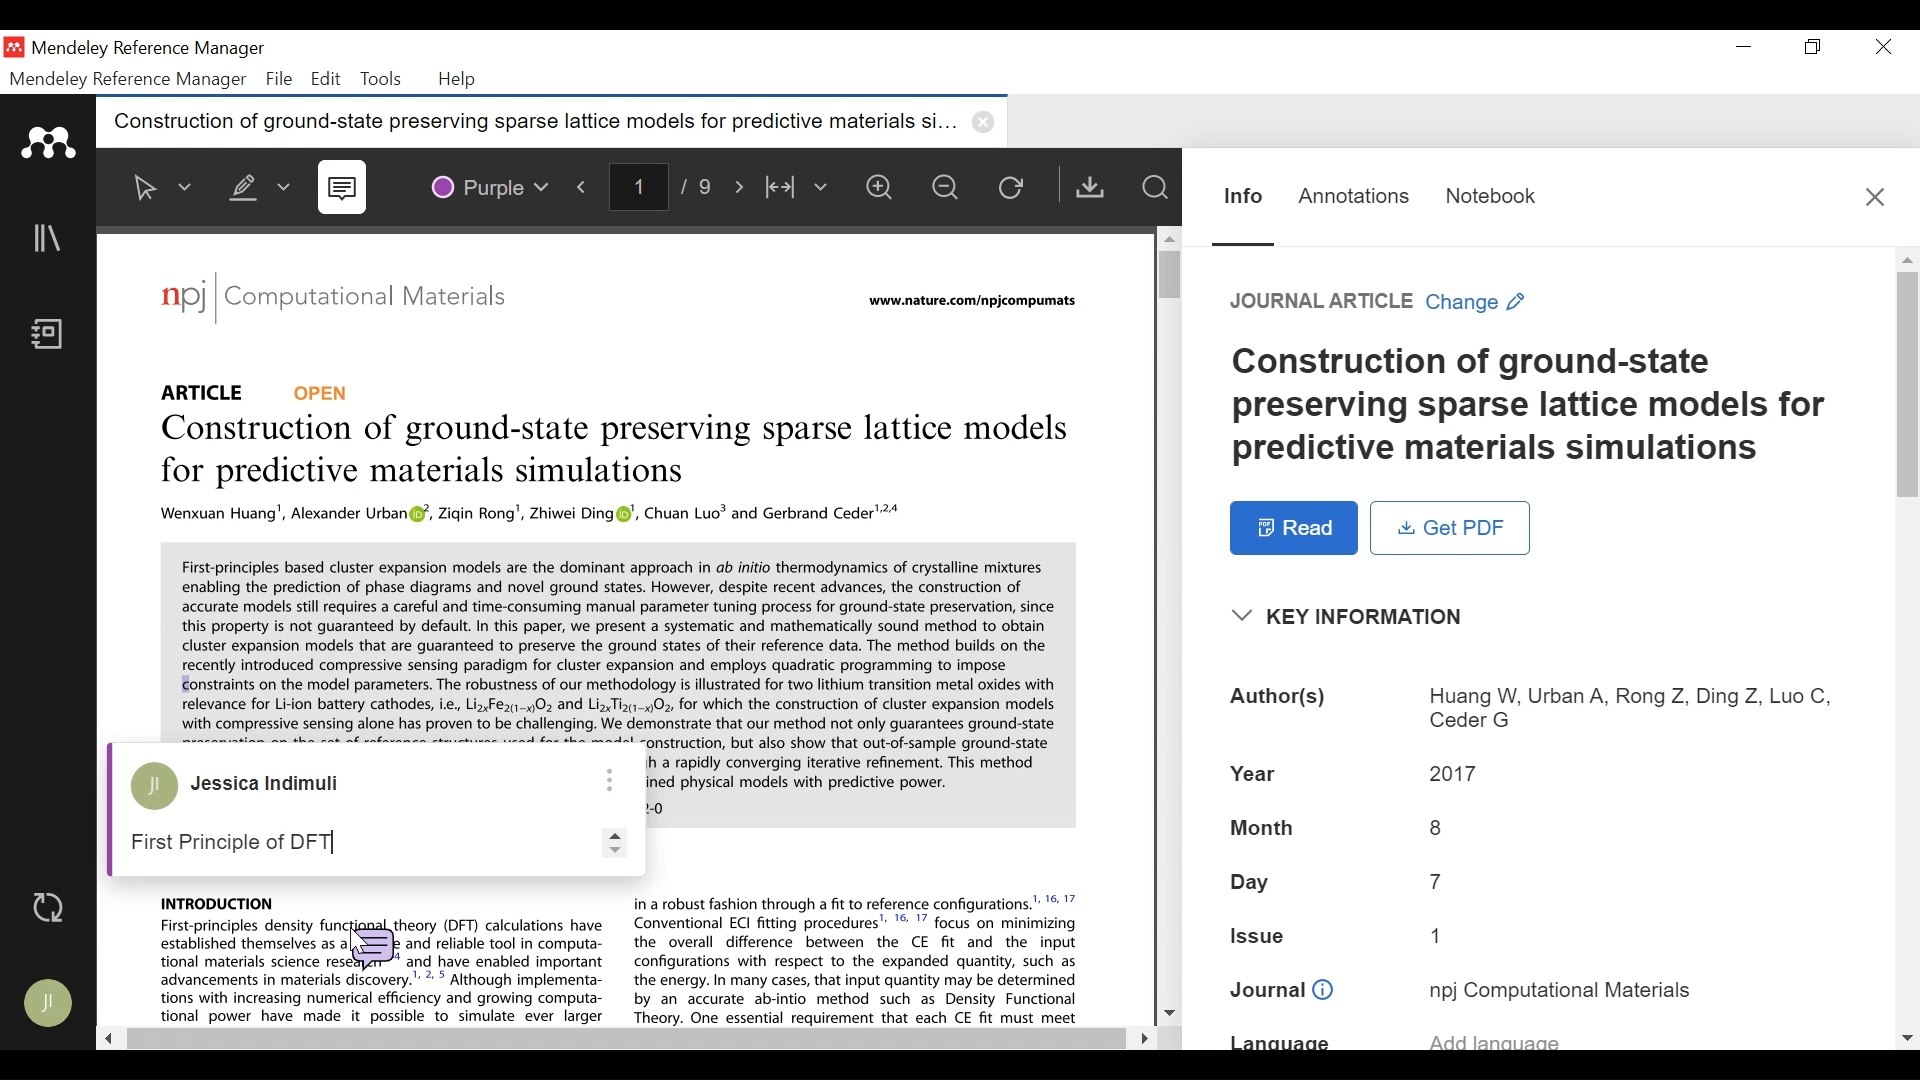 The height and width of the screenshot is (1080, 1920). What do you see at coordinates (154, 789) in the screenshot?
I see `Avatar ` at bounding box center [154, 789].